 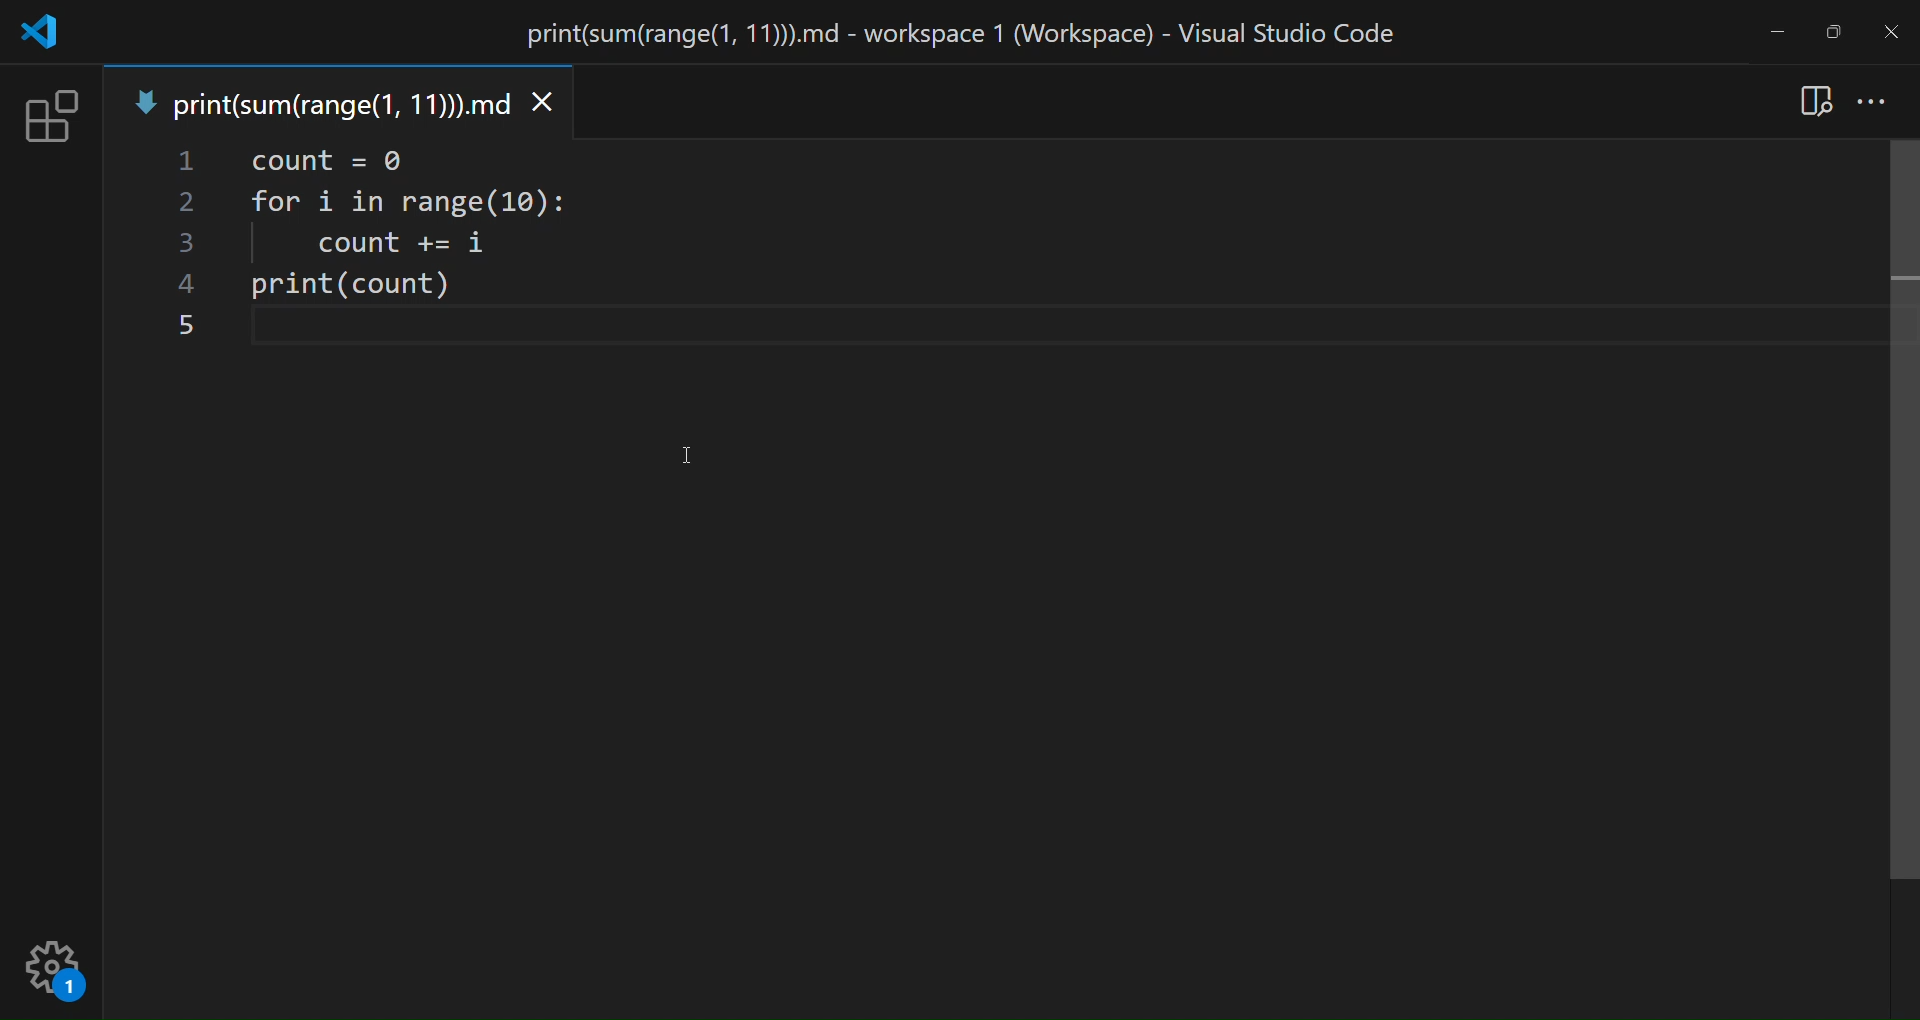 I want to click on minimize, so click(x=1776, y=30).